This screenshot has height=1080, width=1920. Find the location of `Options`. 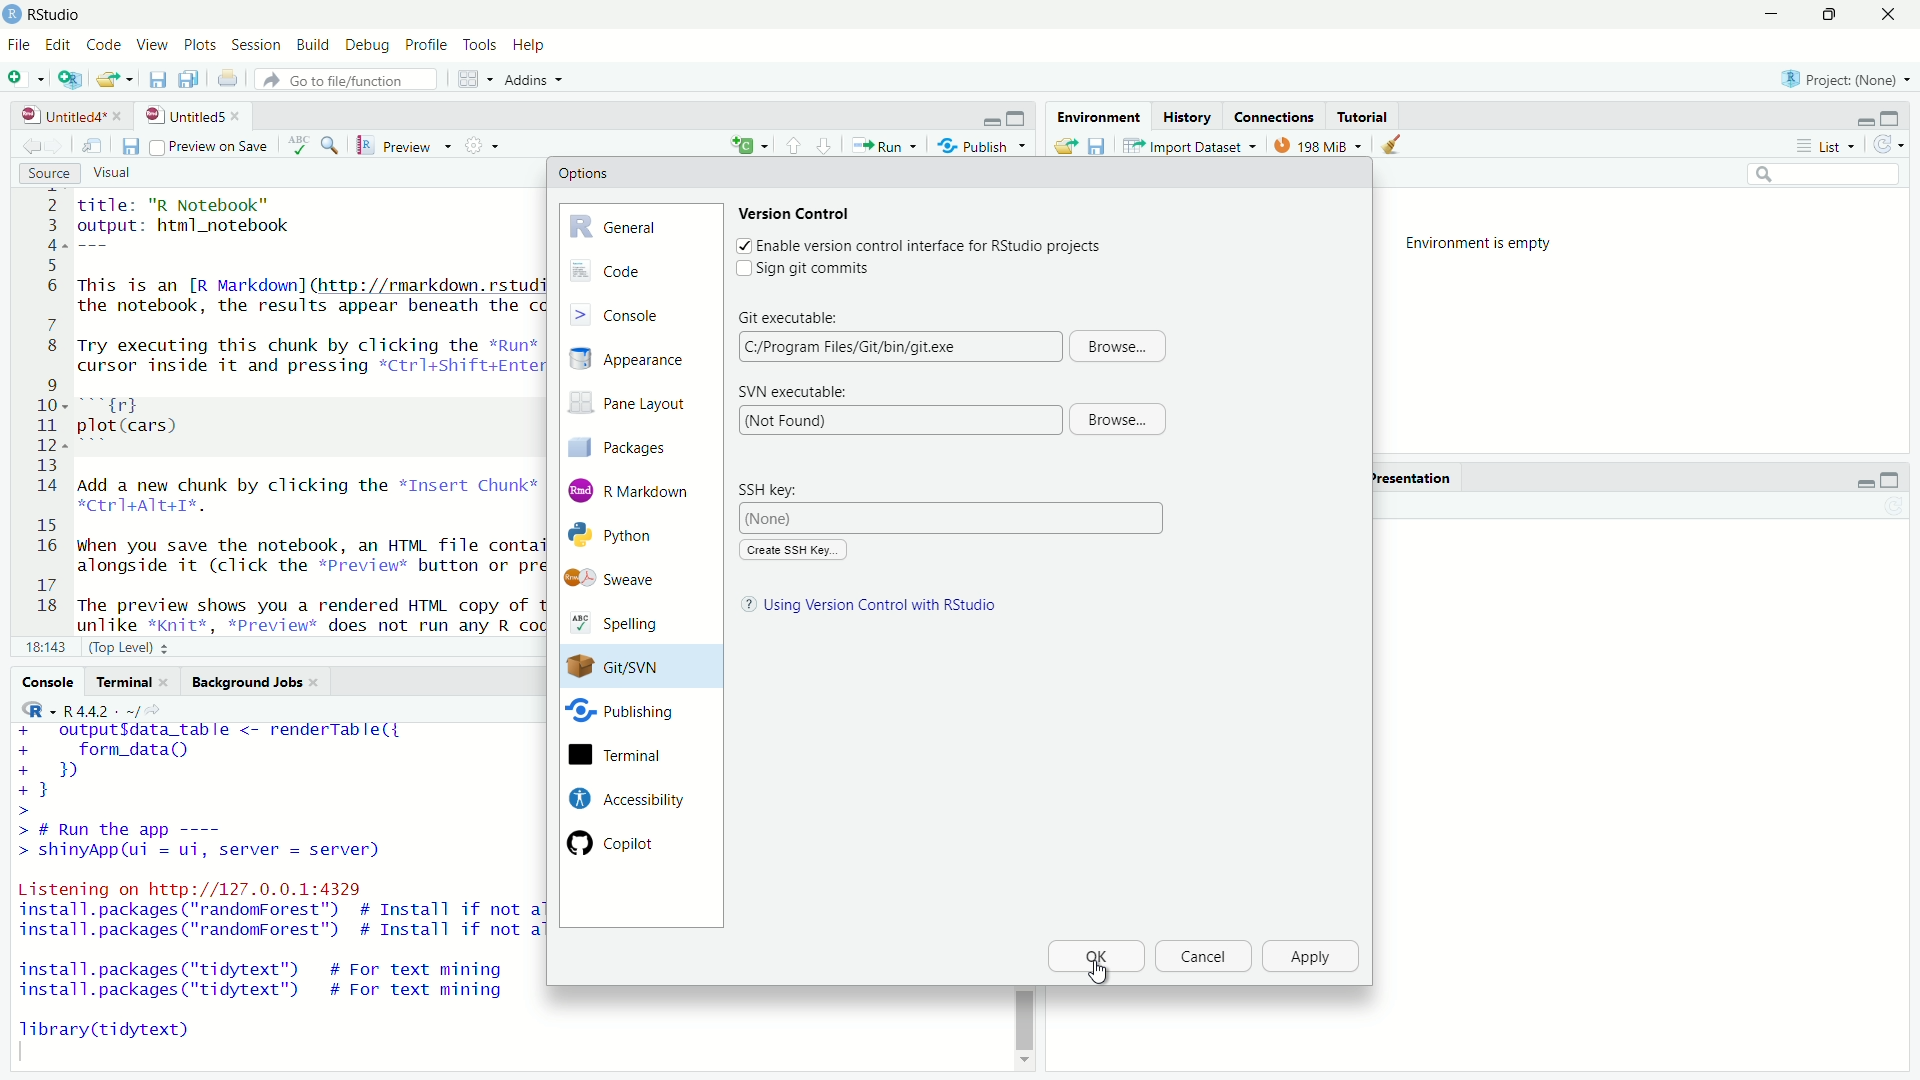

Options is located at coordinates (584, 173).